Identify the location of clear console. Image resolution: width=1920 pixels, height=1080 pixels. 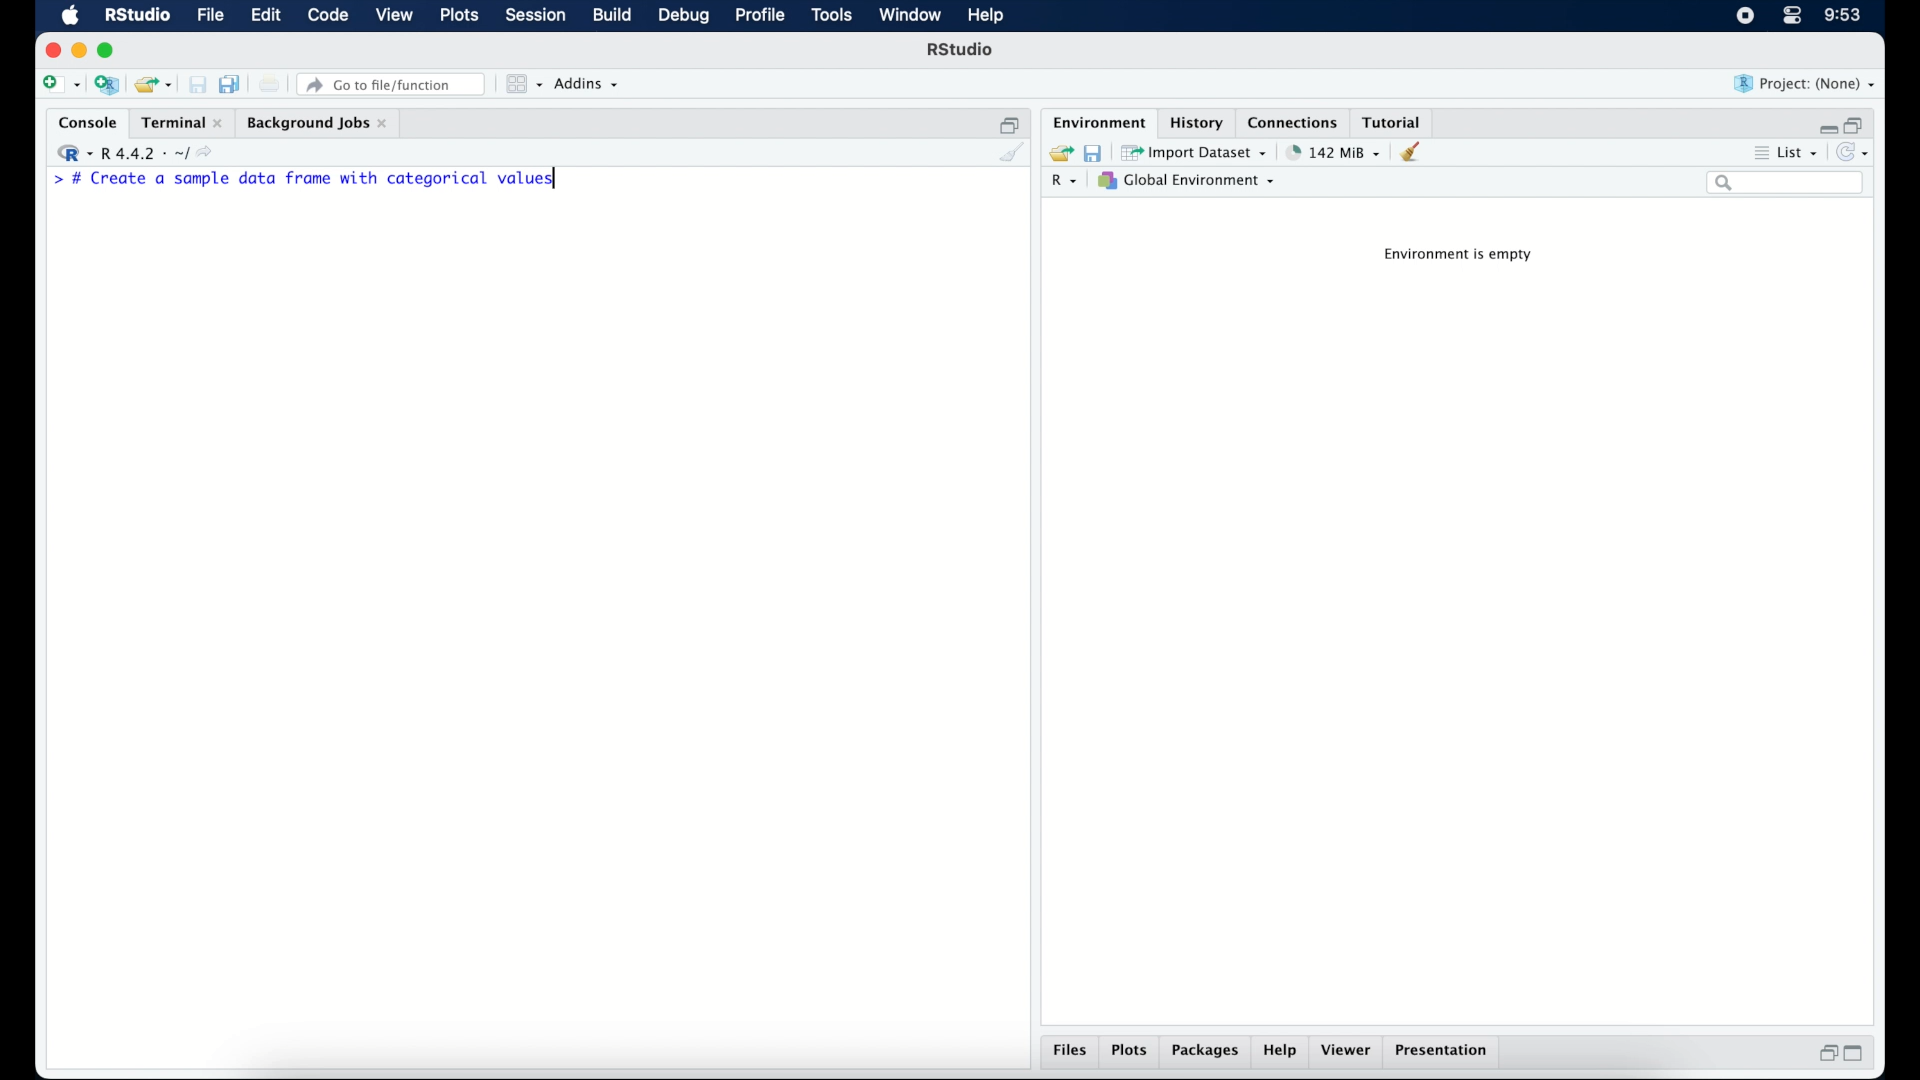
(1013, 153).